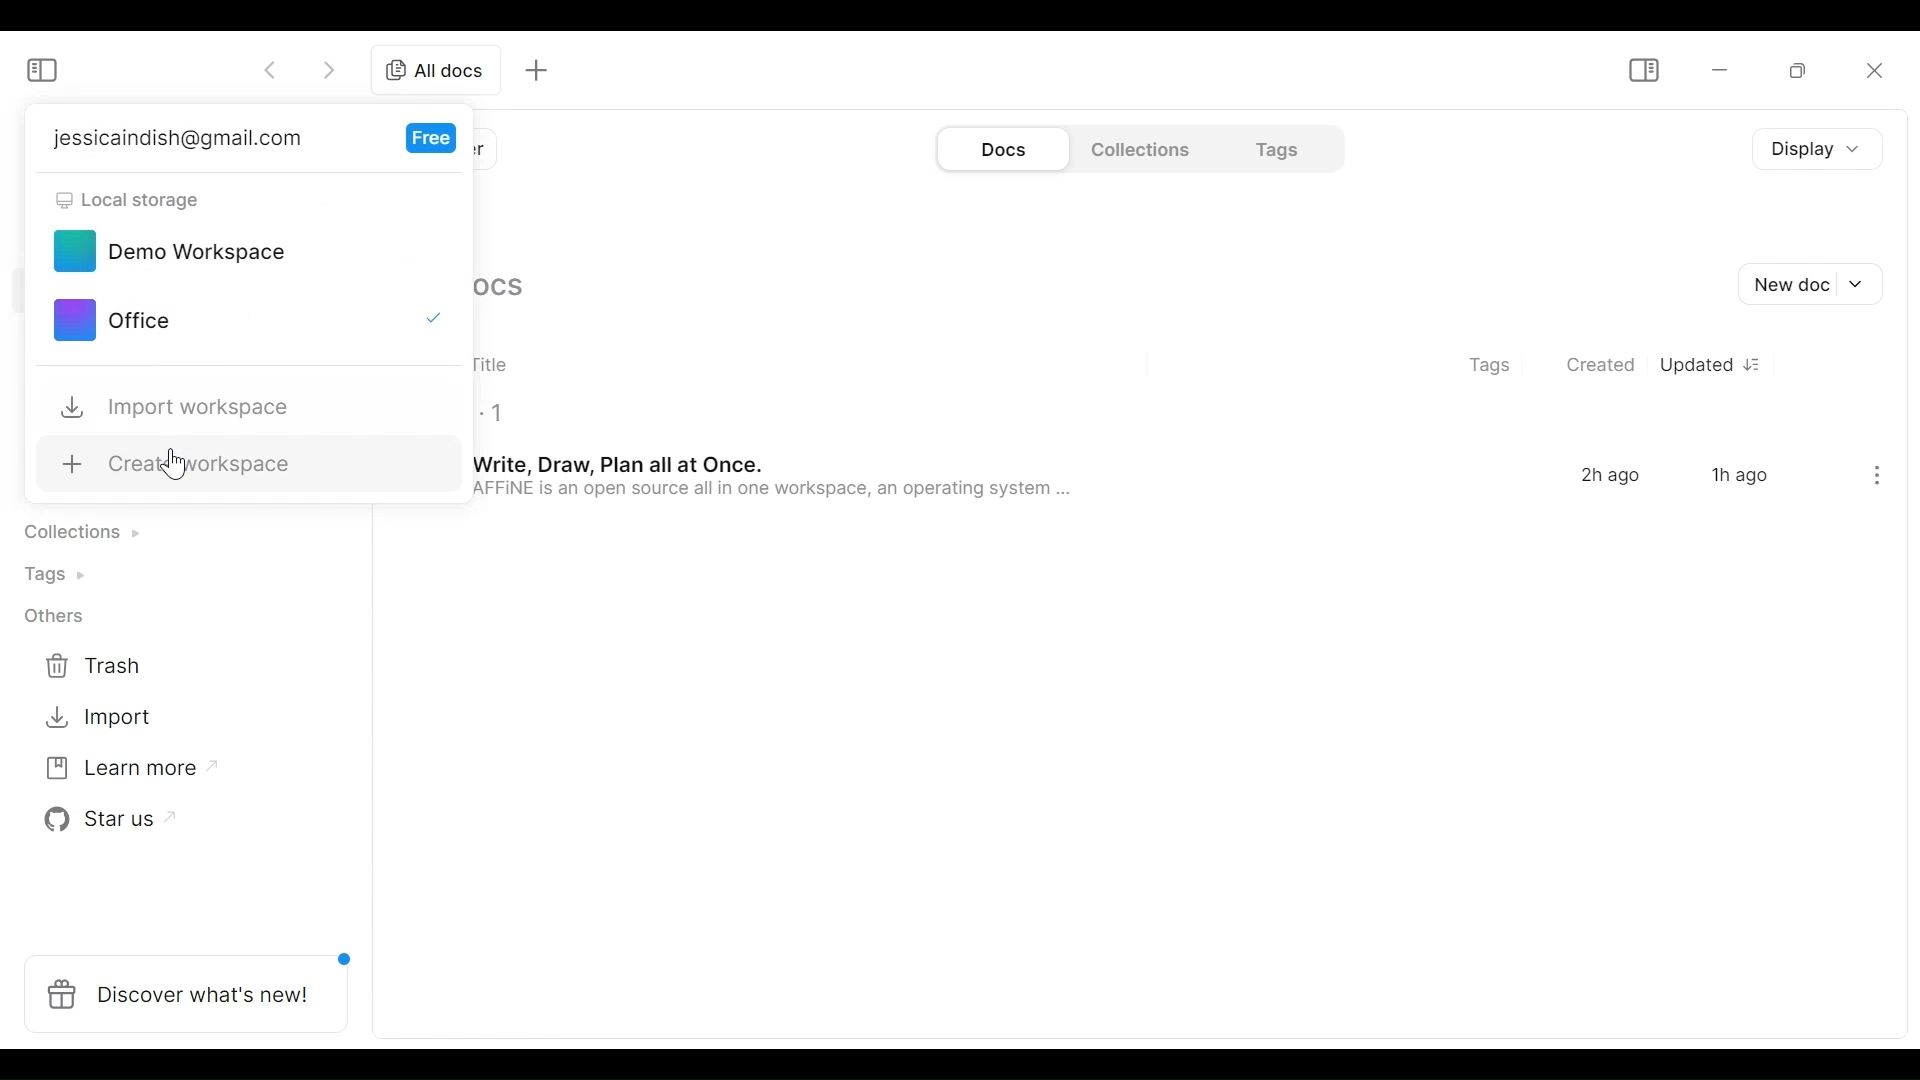  I want to click on Tags, so click(1490, 364).